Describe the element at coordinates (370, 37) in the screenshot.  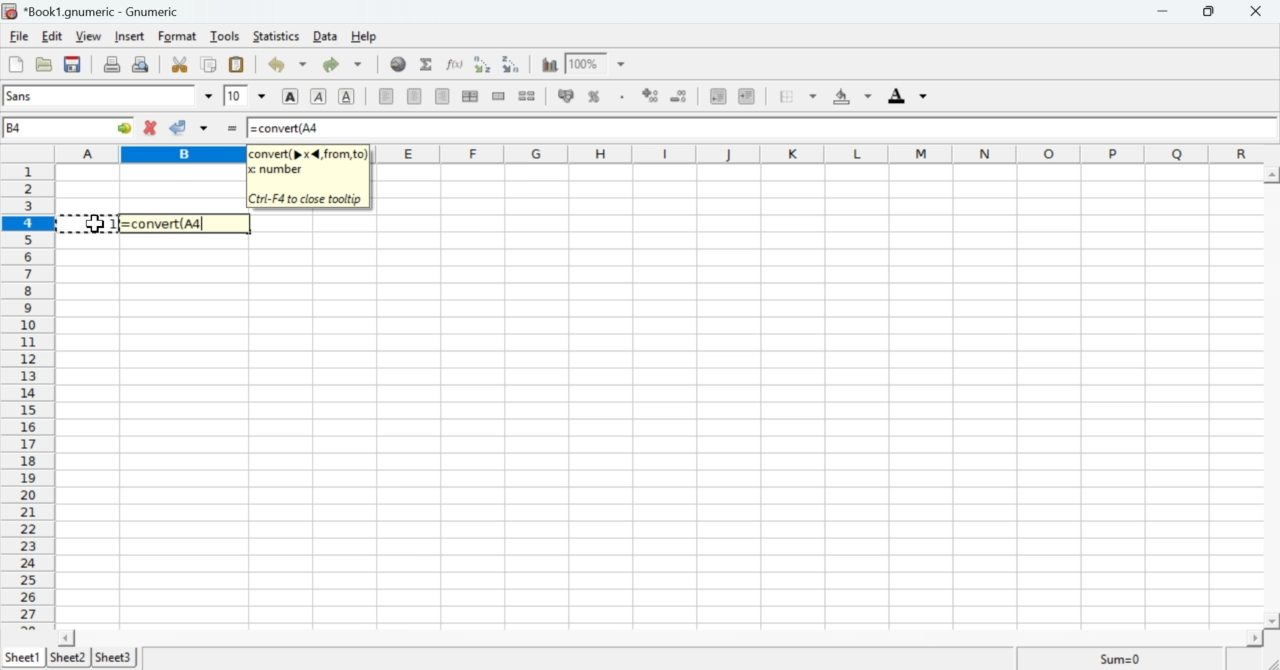
I see `Help` at that location.